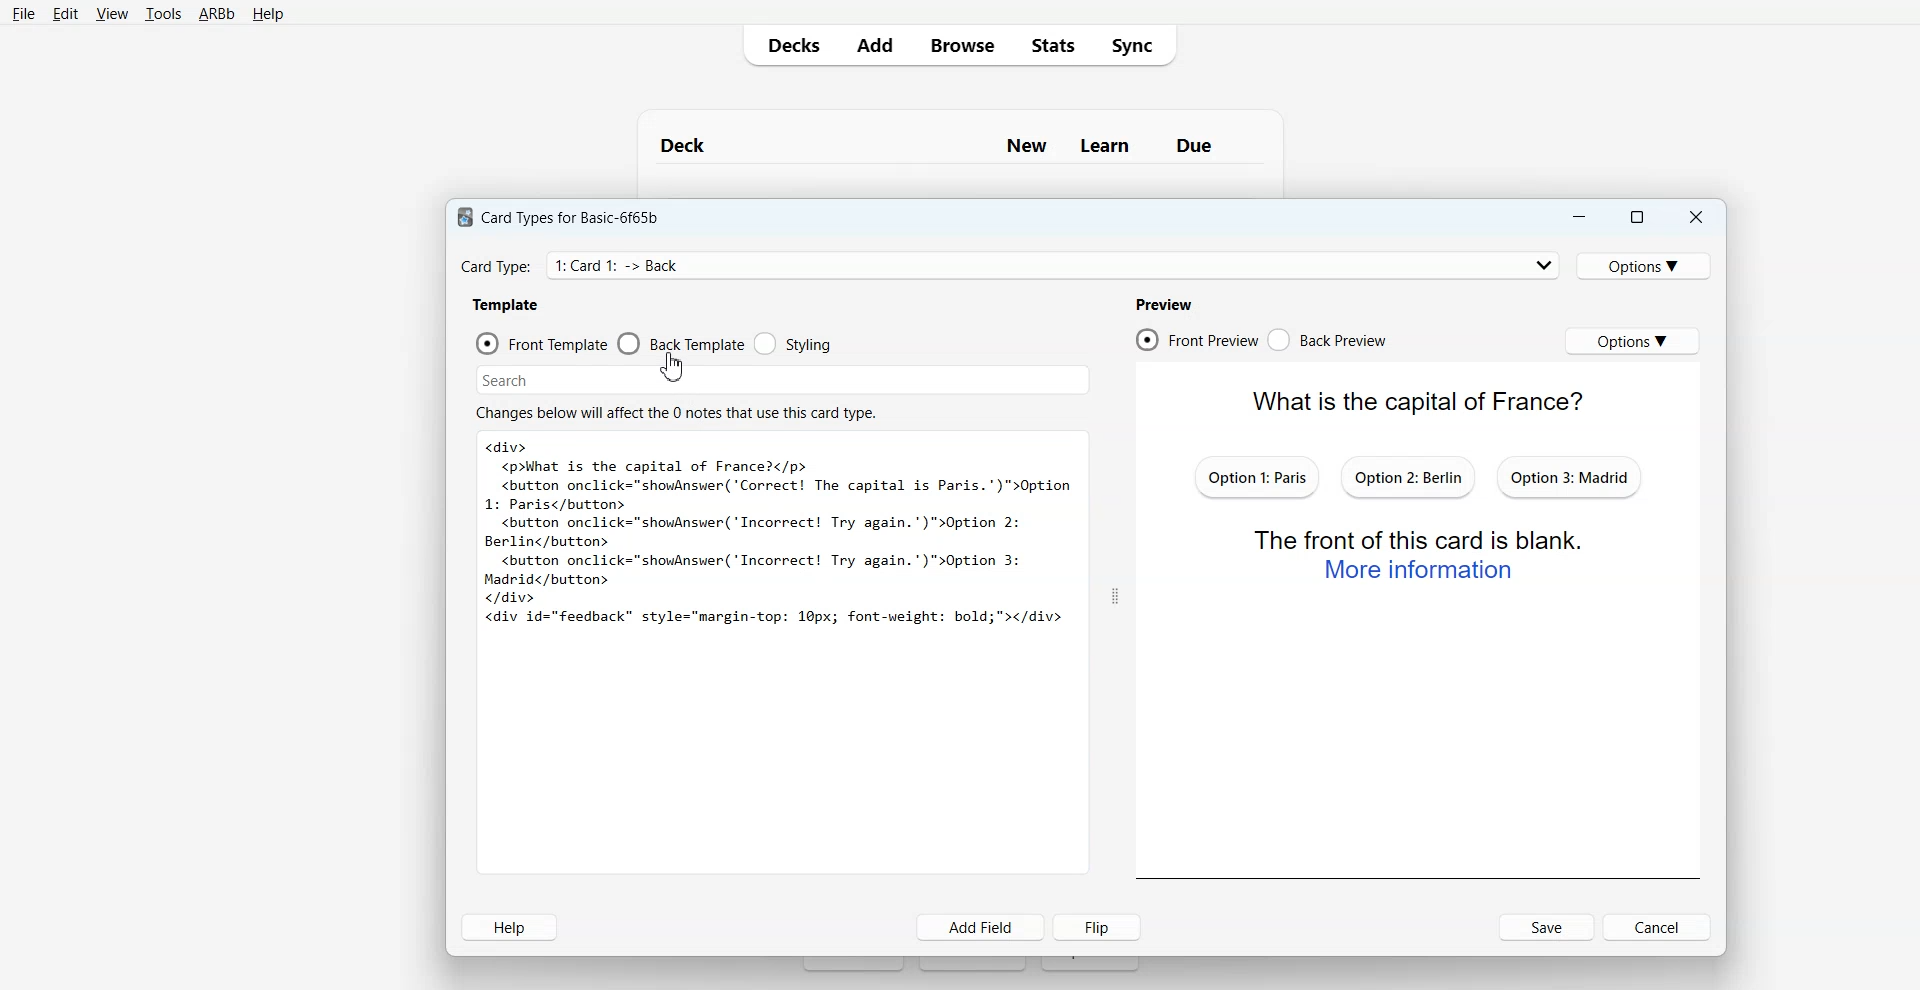 This screenshot has height=990, width=1920. Describe the element at coordinates (1409, 477) in the screenshot. I see `Option 2: Berlin` at that location.